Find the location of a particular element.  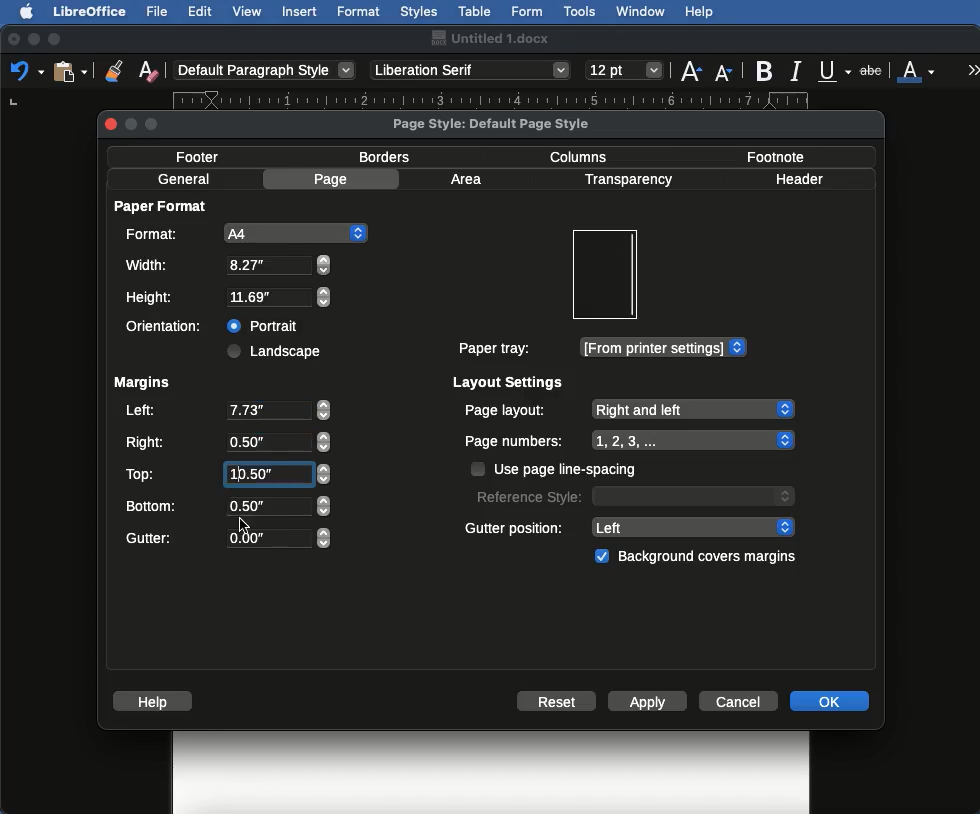

Size decrease is located at coordinates (728, 72).